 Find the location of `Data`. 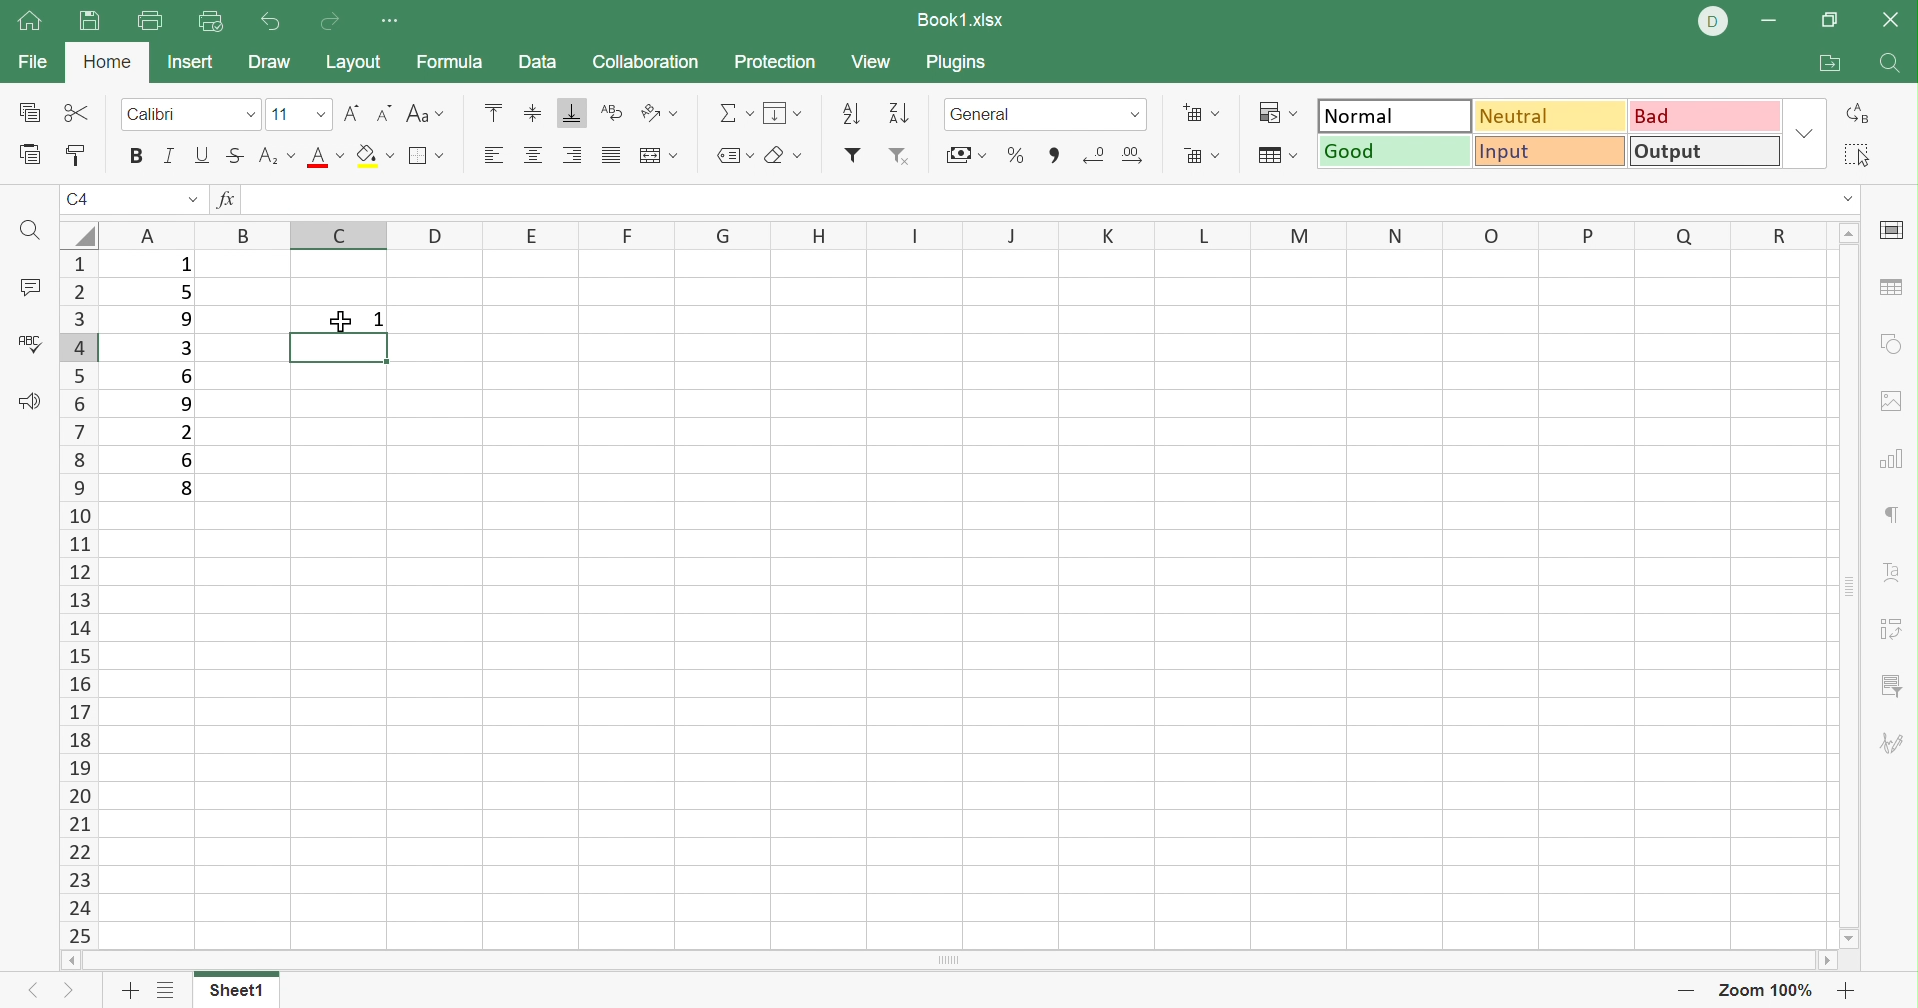

Data is located at coordinates (538, 63).